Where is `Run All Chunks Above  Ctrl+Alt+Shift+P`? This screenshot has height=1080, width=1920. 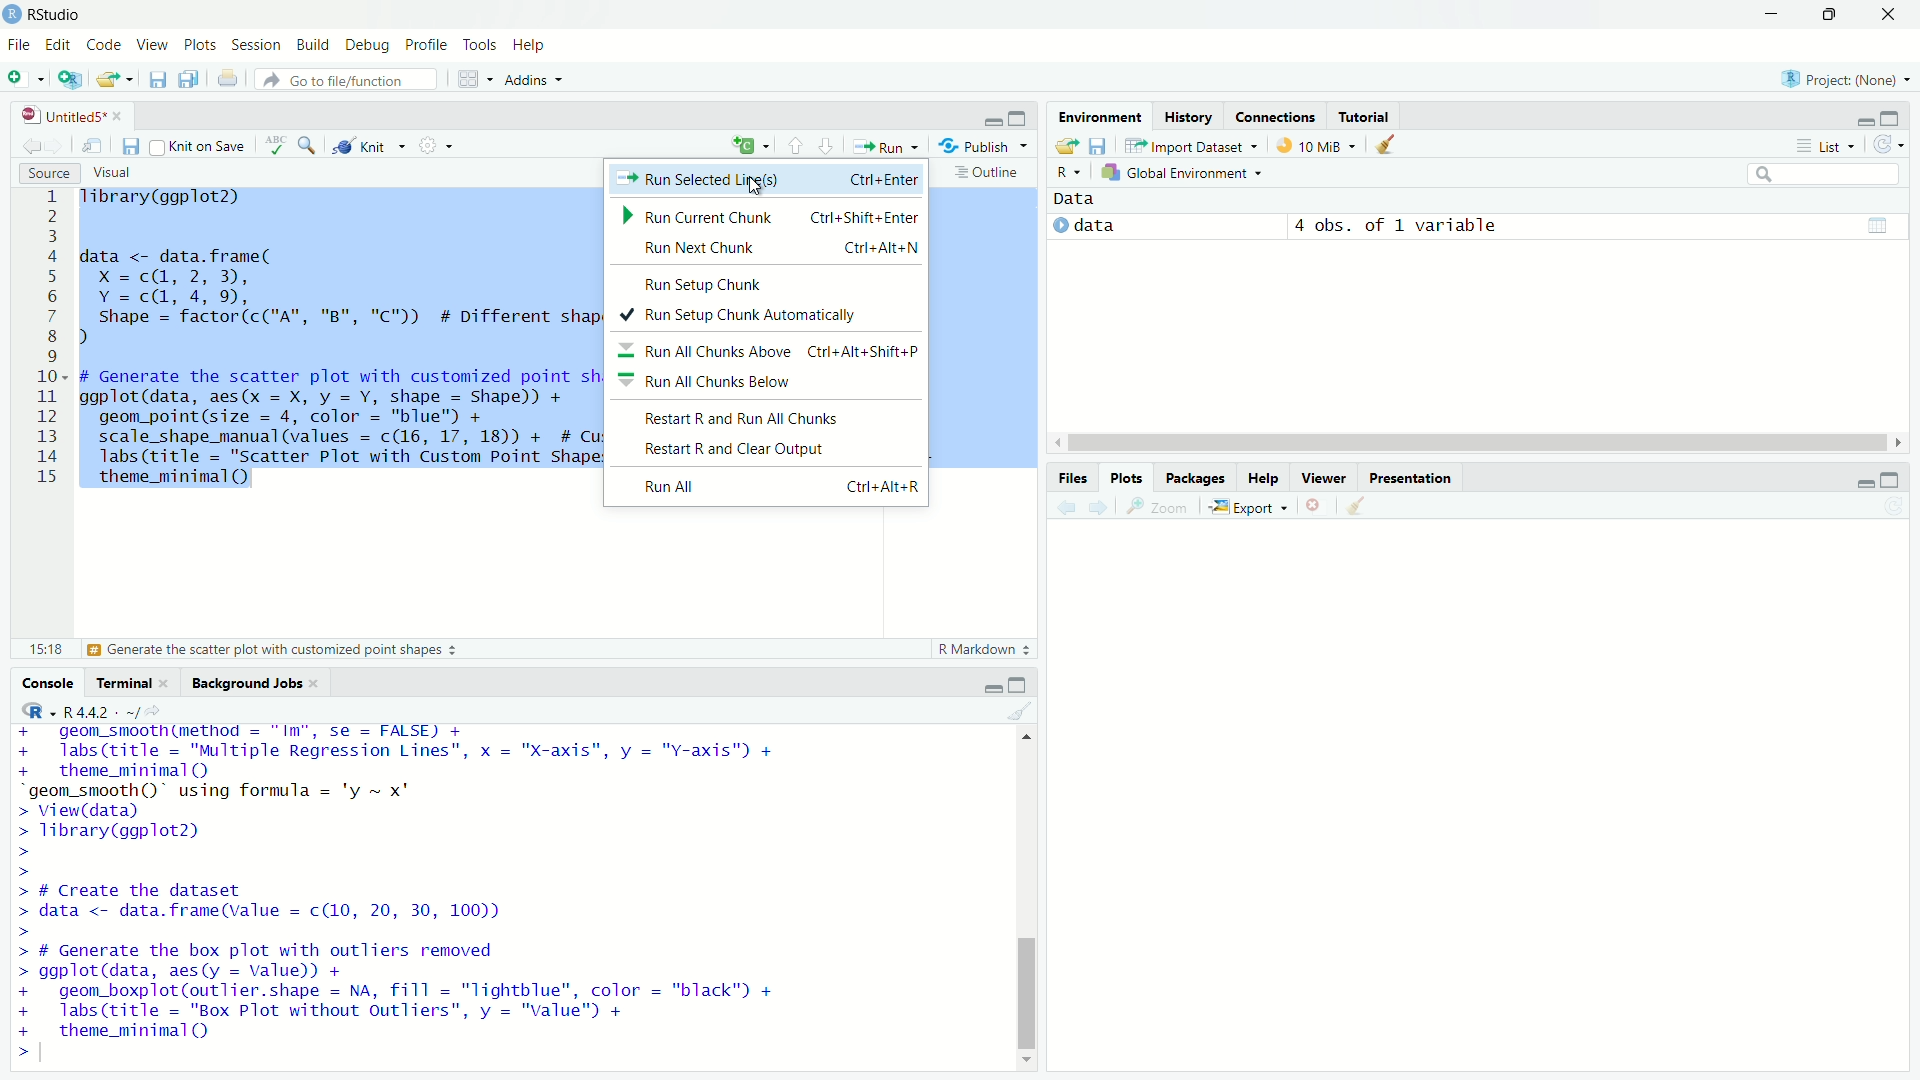 Run All Chunks Above  Ctrl+Alt+Shift+P is located at coordinates (767, 348).